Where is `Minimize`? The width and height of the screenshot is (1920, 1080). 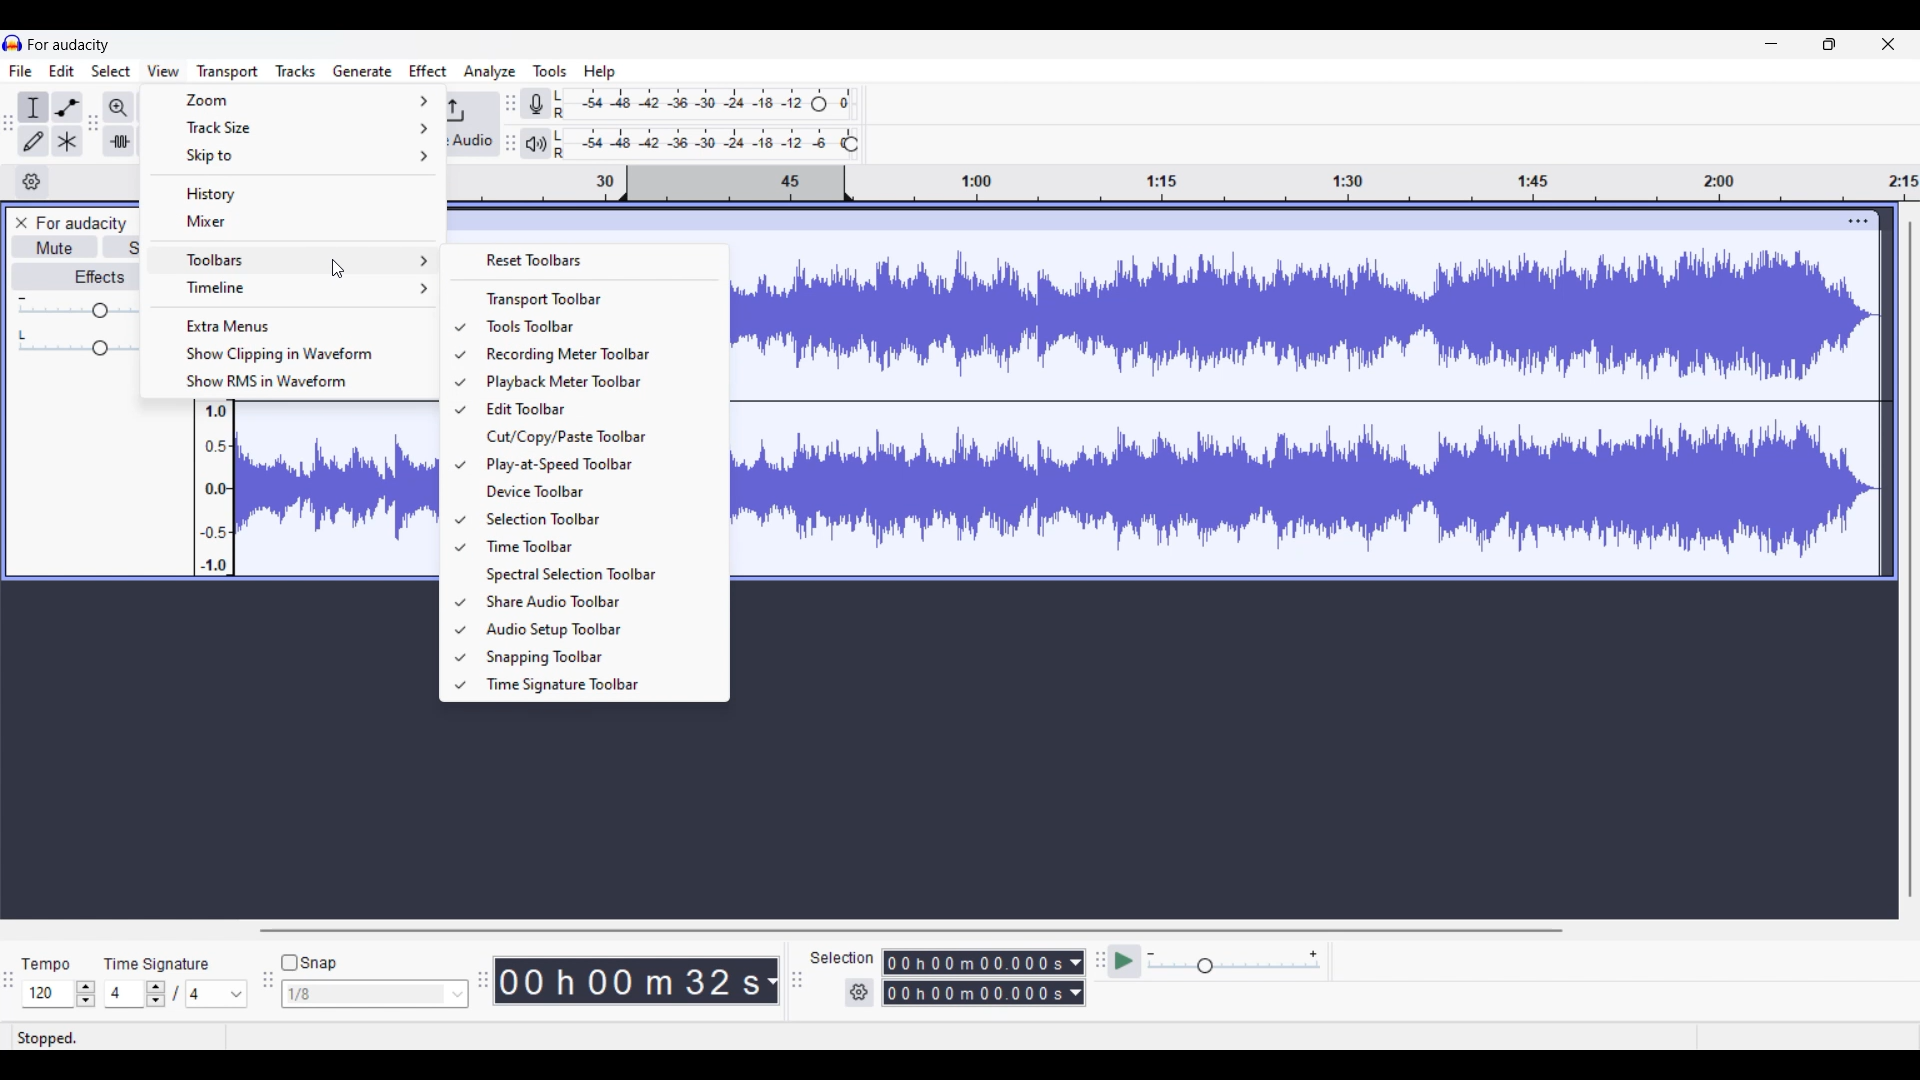 Minimize is located at coordinates (1772, 44).